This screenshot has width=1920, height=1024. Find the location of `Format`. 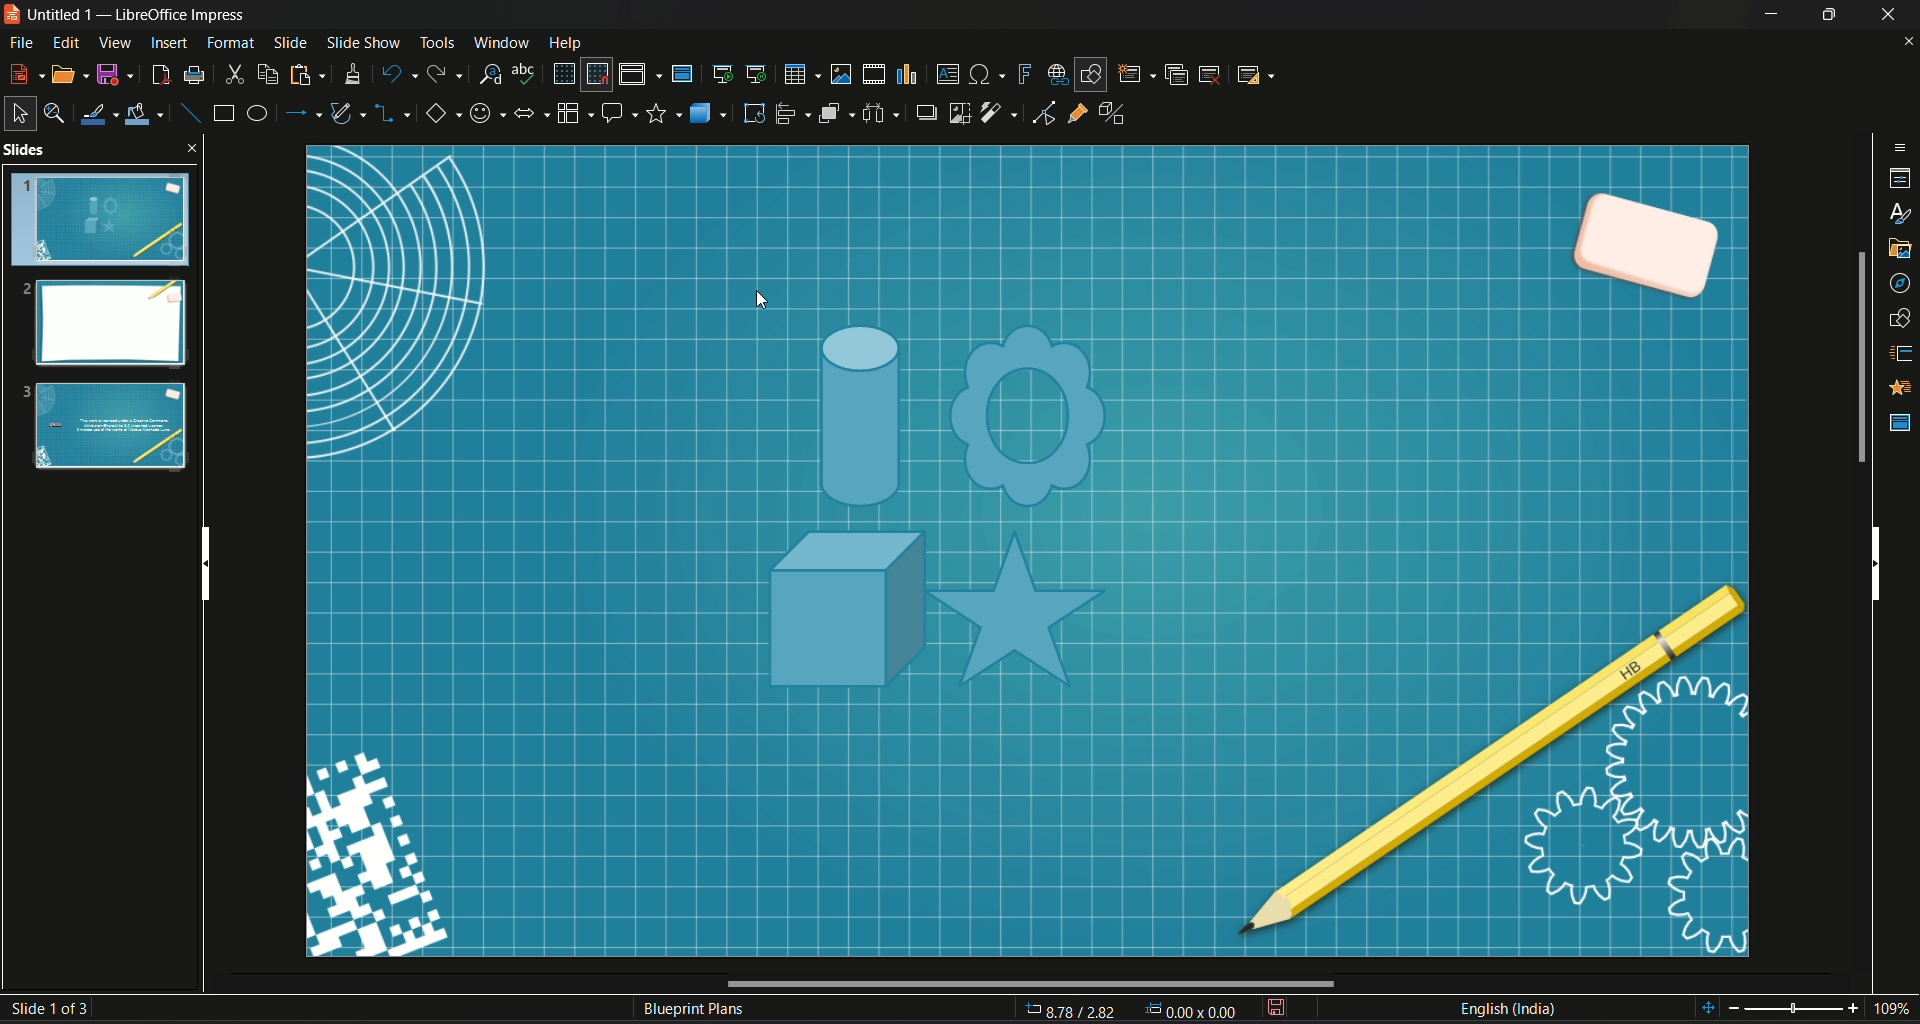

Format is located at coordinates (231, 43).